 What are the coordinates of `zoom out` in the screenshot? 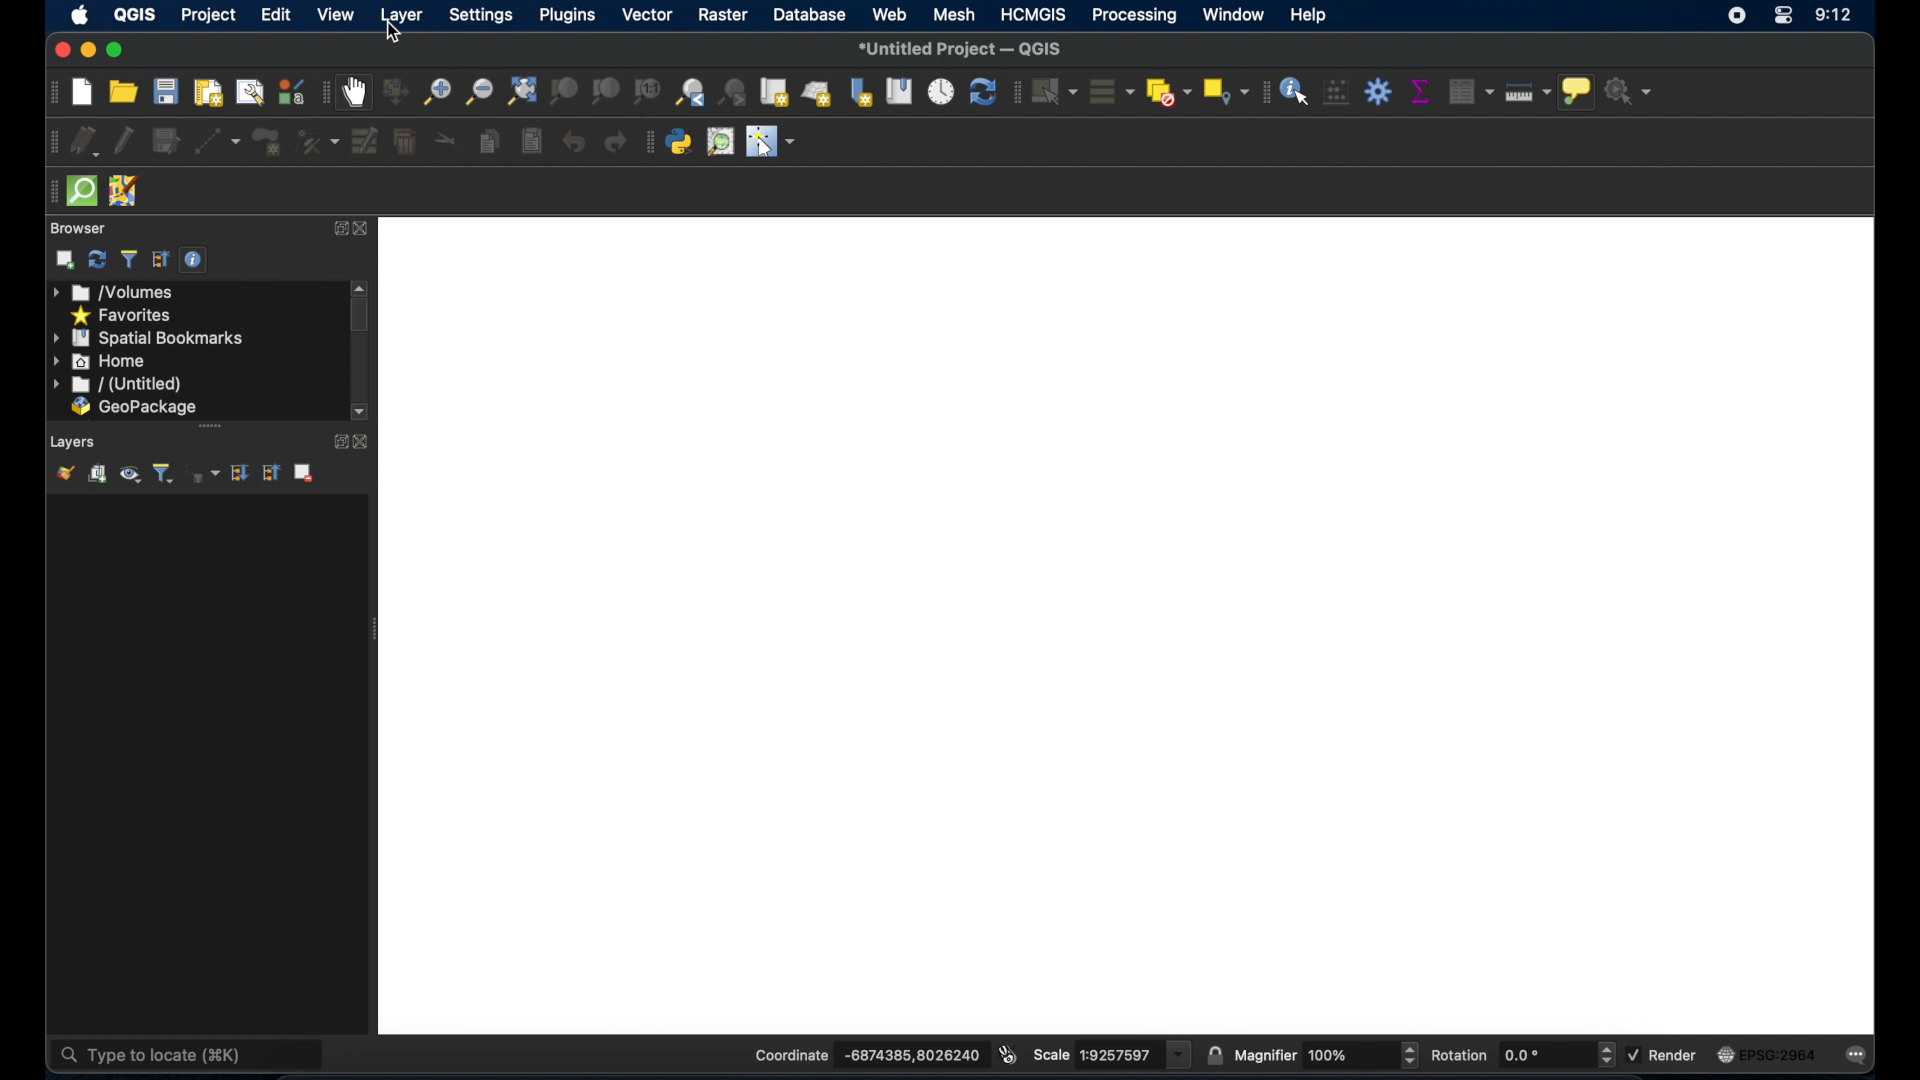 It's located at (478, 95).